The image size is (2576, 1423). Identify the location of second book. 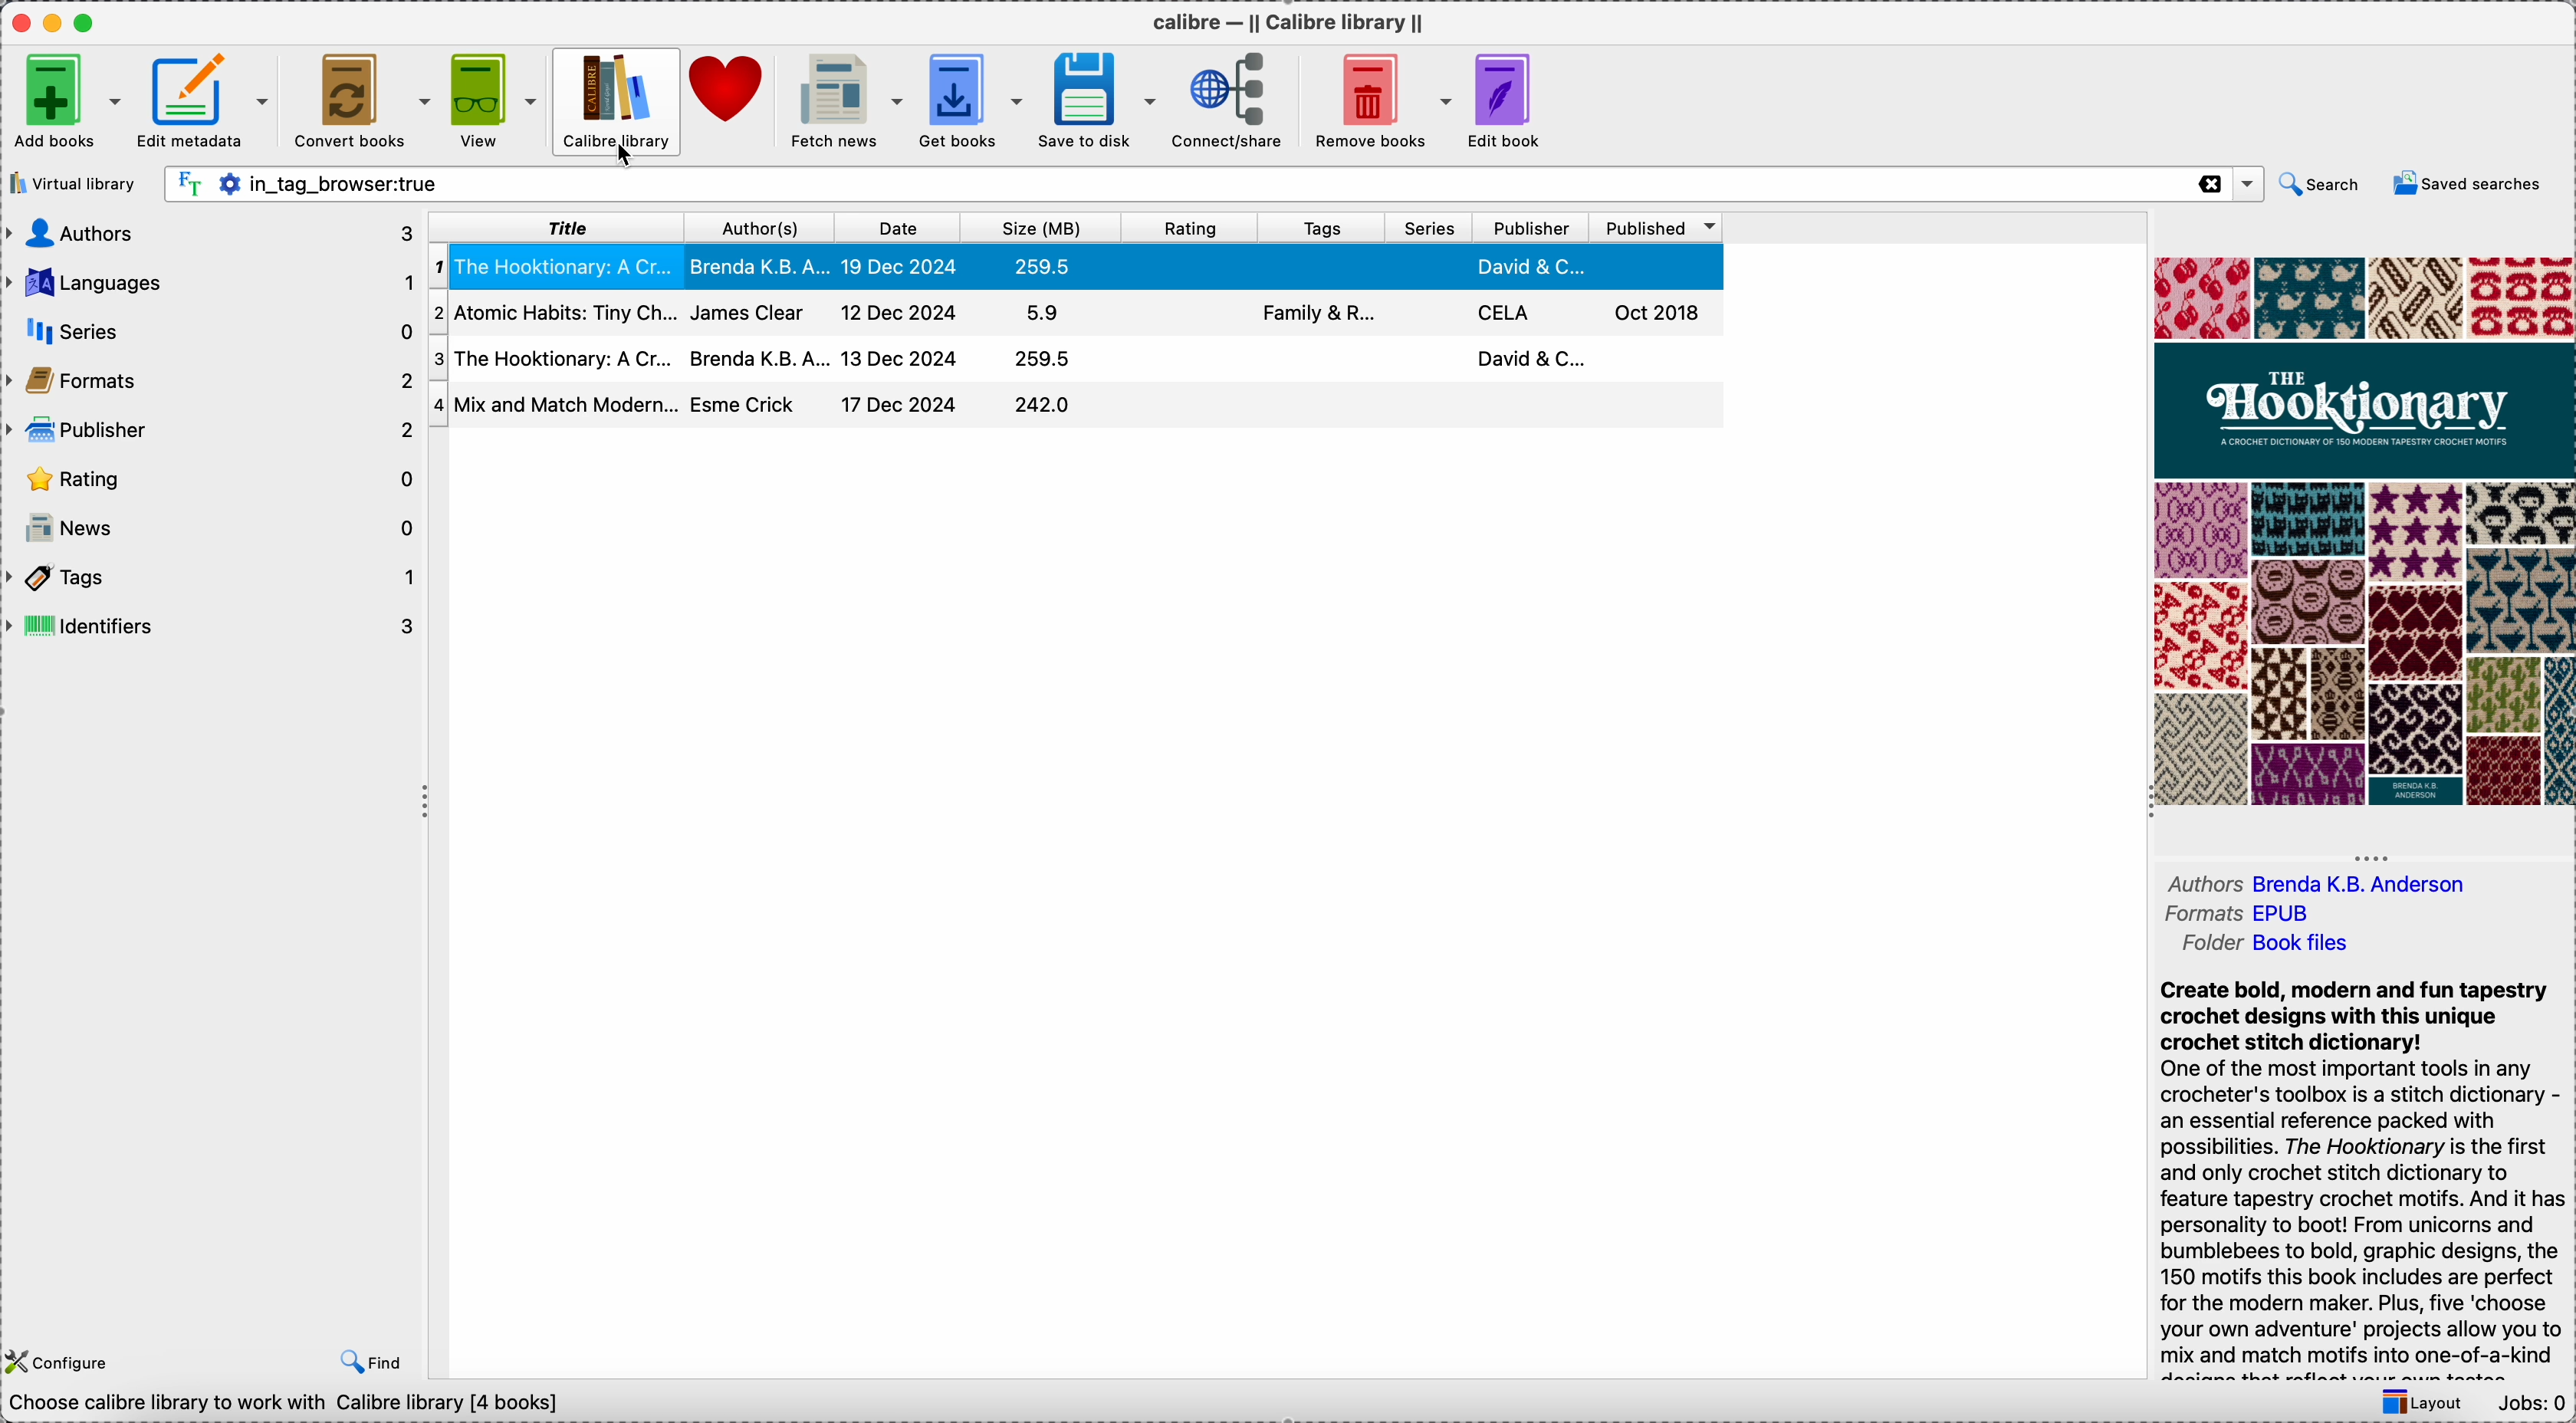
(1074, 316).